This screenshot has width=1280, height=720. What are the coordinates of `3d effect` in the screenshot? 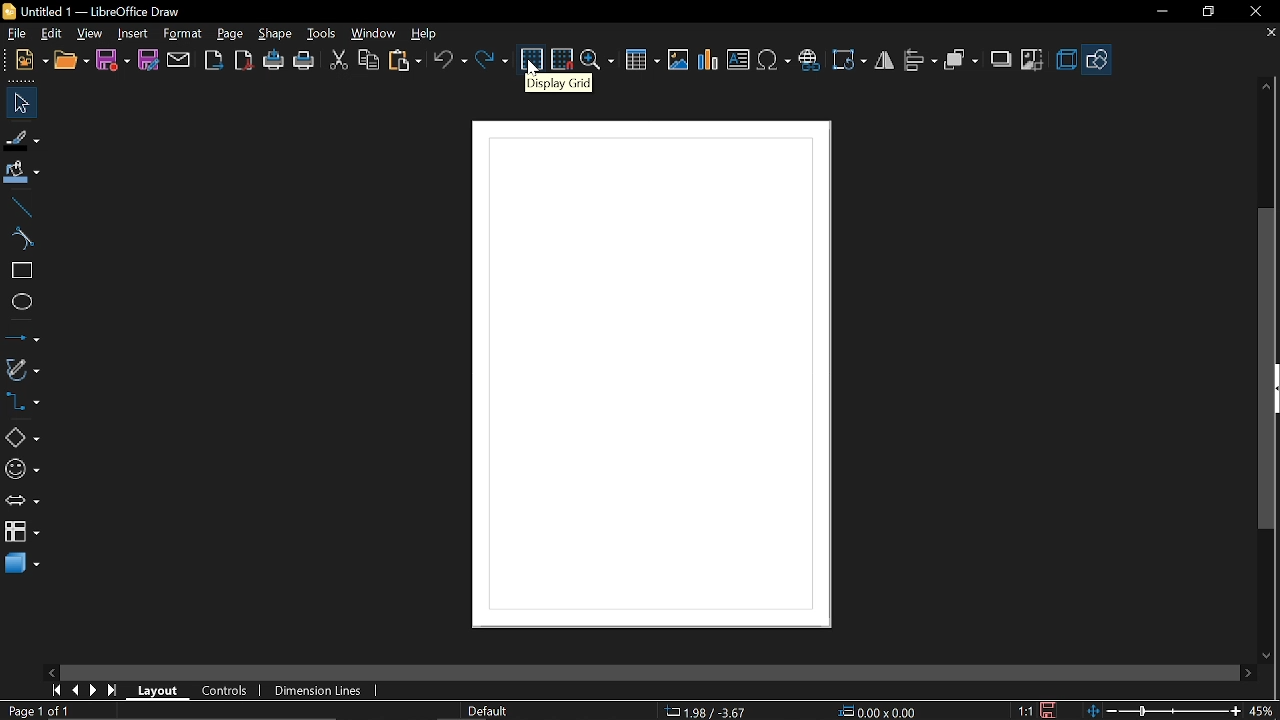 It's located at (1065, 59).